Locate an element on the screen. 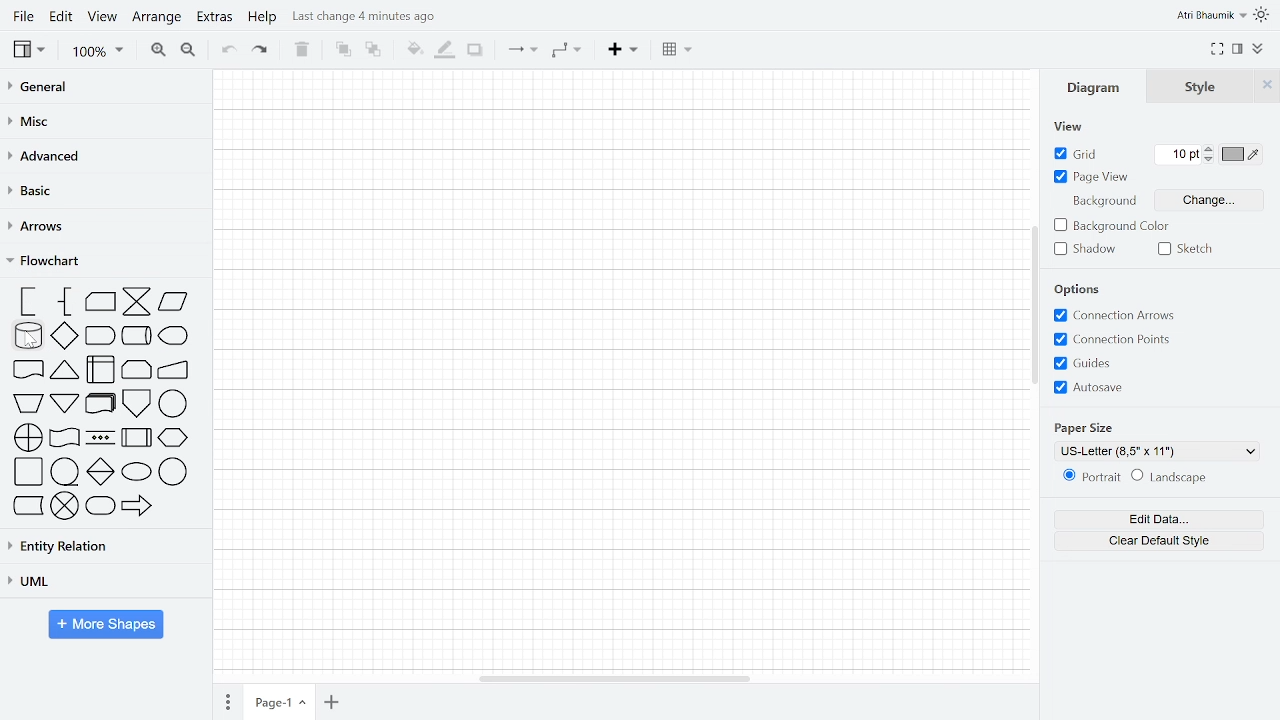 The width and height of the screenshot is (1280, 720). Fill line is located at coordinates (445, 50).